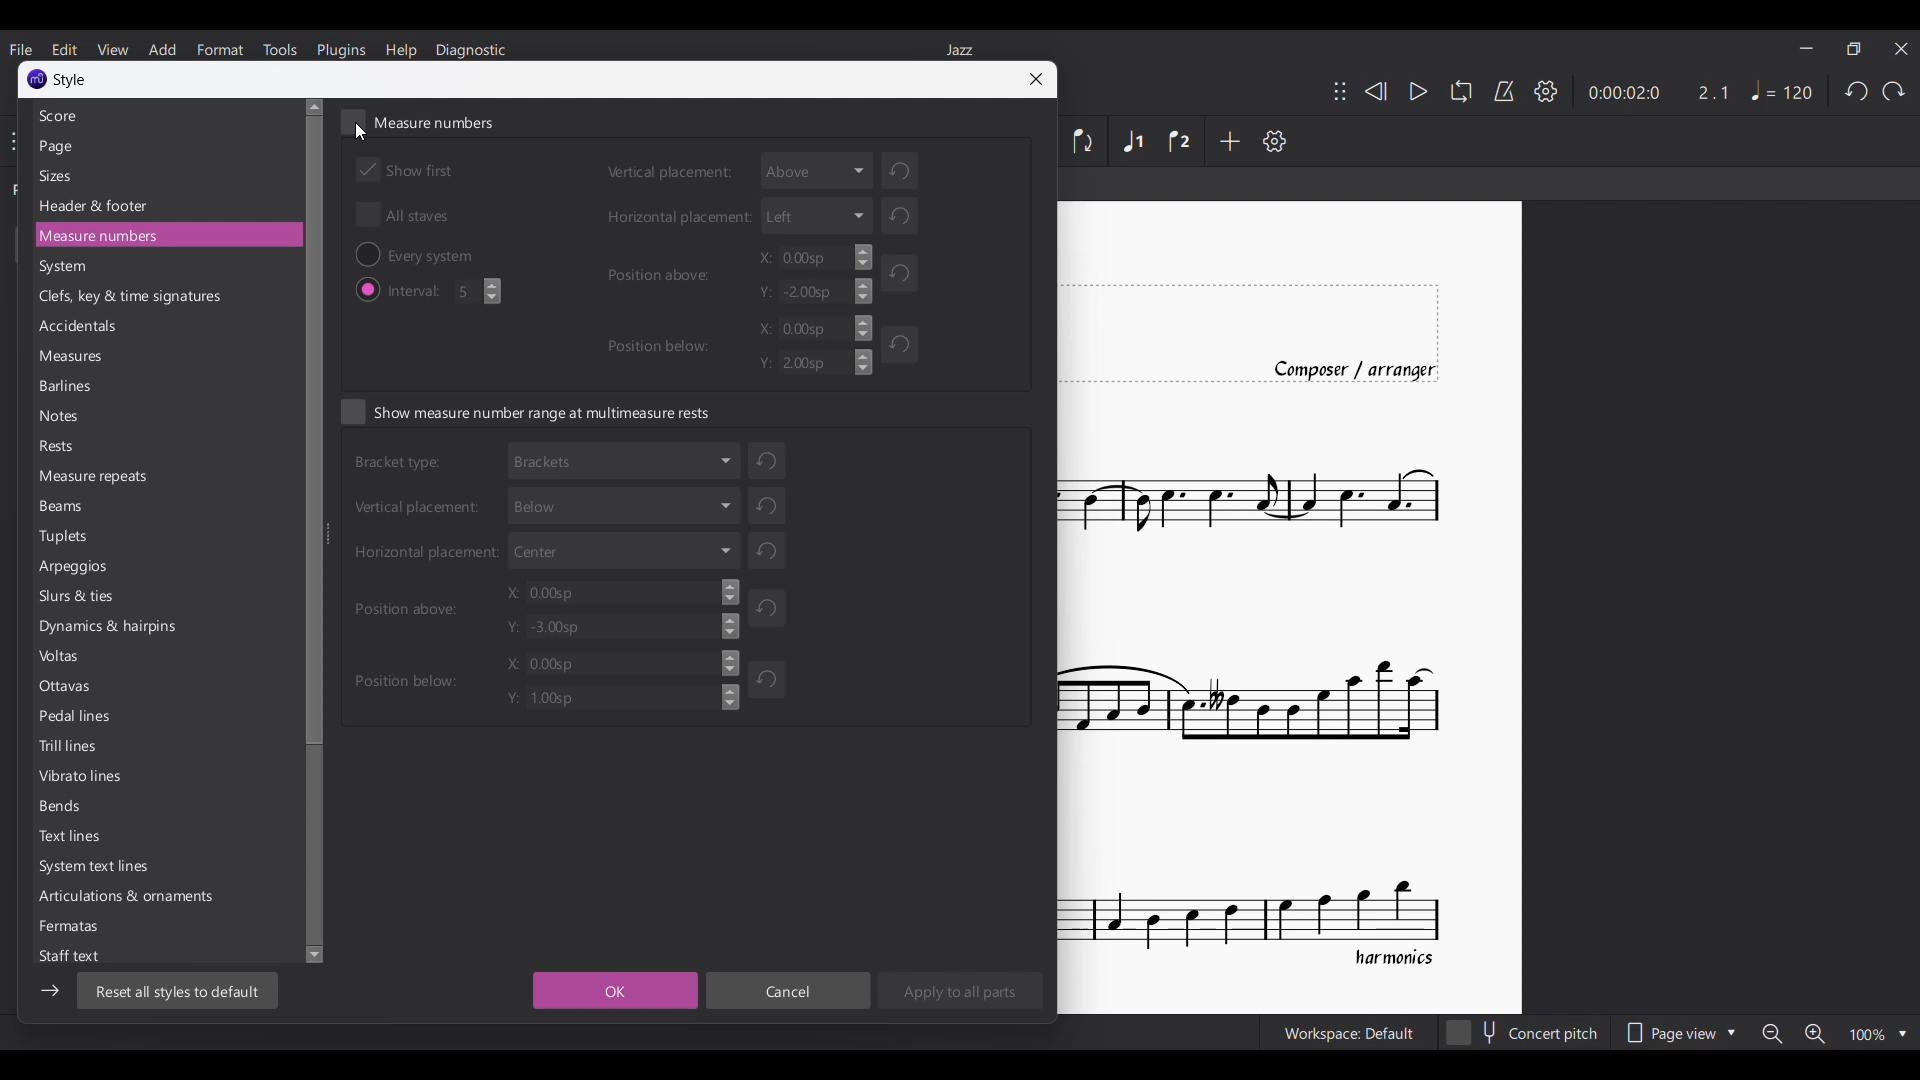 This screenshot has height=1080, width=1920. What do you see at coordinates (401, 466) in the screenshot?
I see `Indicates setting for each` at bounding box center [401, 466].